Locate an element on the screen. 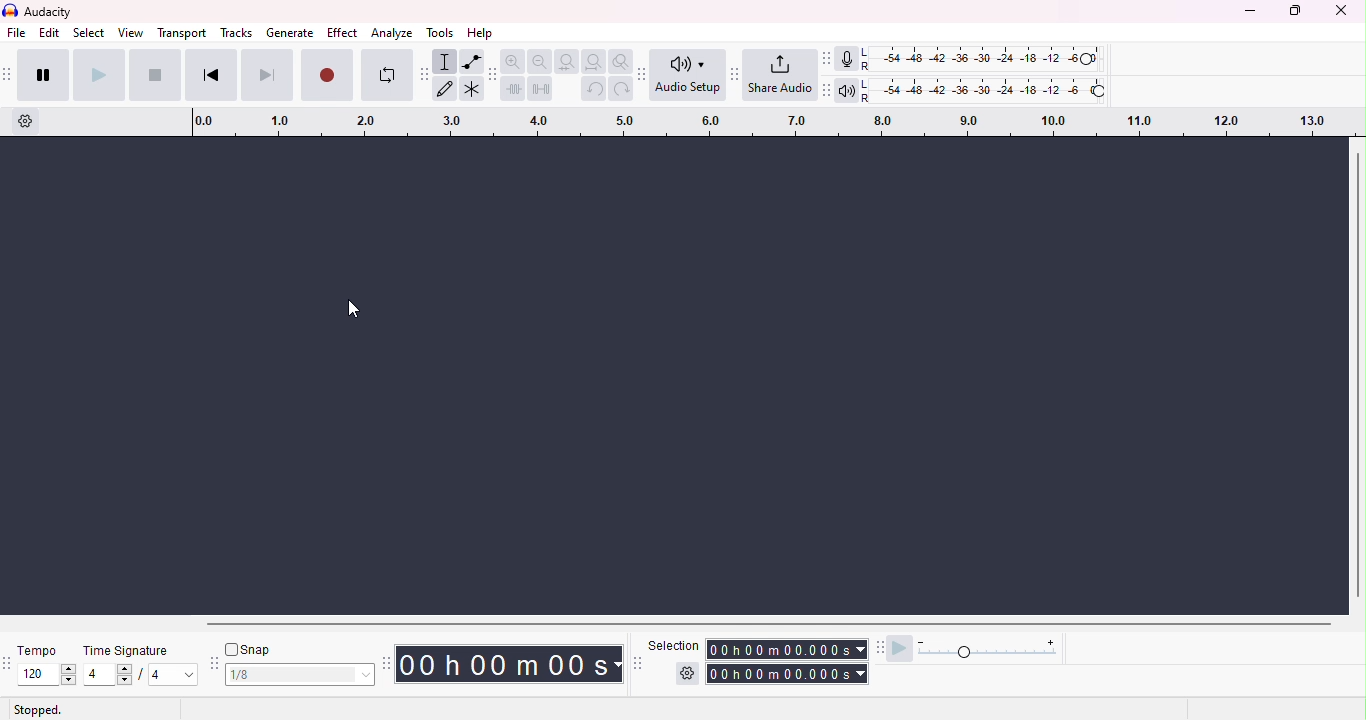 This screenshot has height=720, width=1366. timeline options is located at coordinates (26, 119).